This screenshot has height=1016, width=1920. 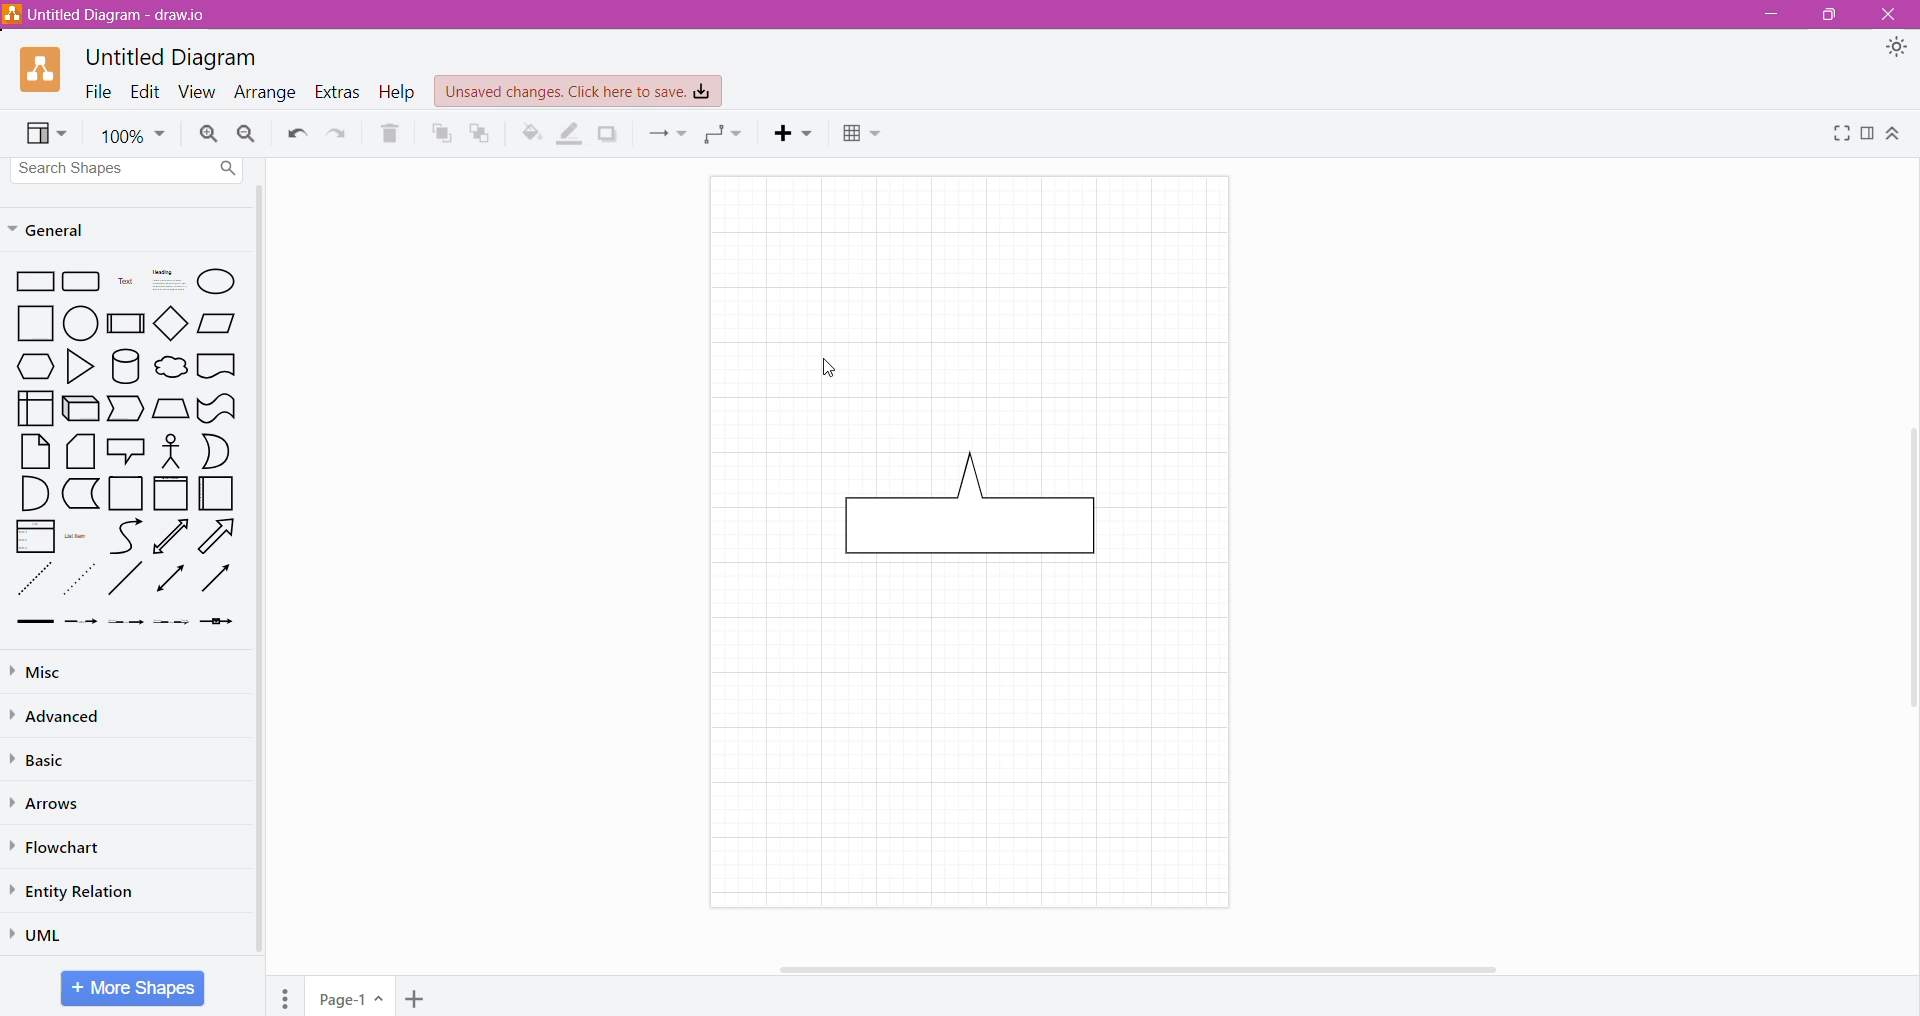 What do you see at coordinates (31, 283) in the screenshot?
I see `rectangle` at bounding box center [31, 283].